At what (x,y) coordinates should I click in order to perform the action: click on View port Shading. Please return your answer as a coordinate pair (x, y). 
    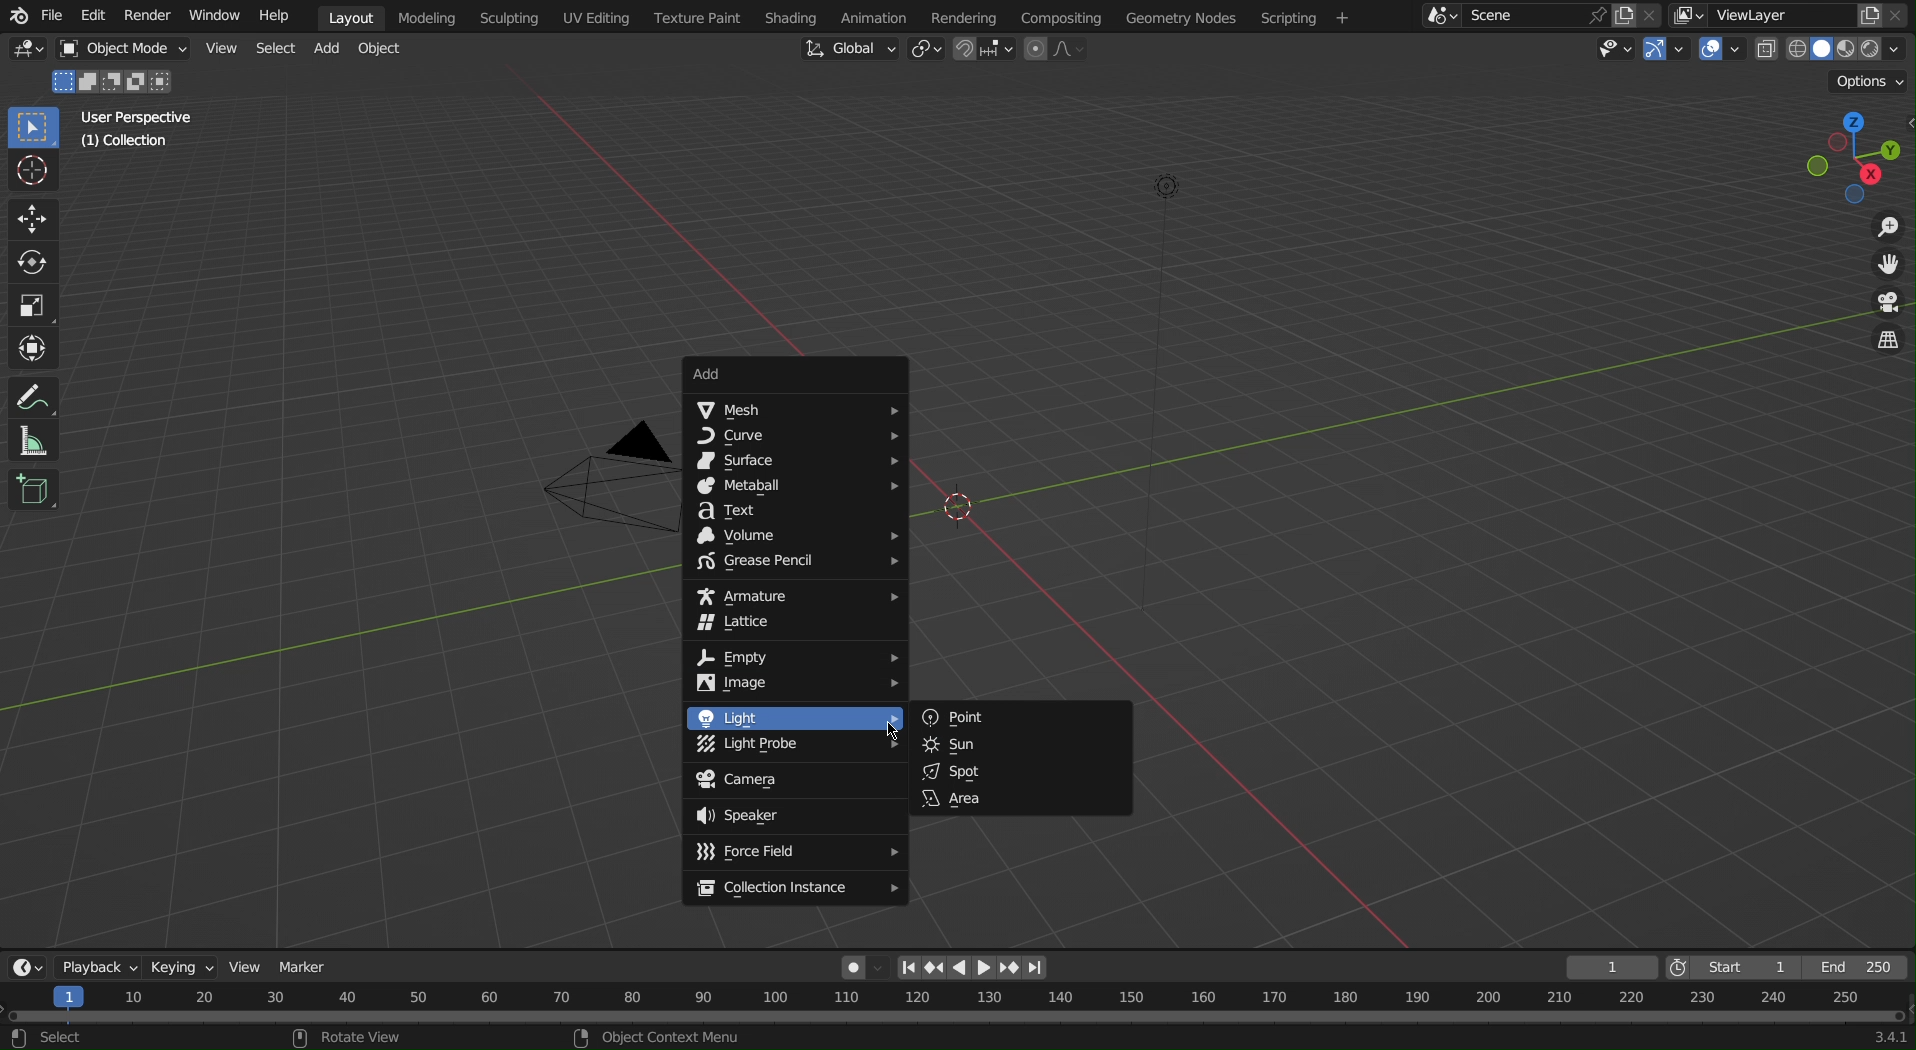
    Looking at the image, I should click on (1832, 51).